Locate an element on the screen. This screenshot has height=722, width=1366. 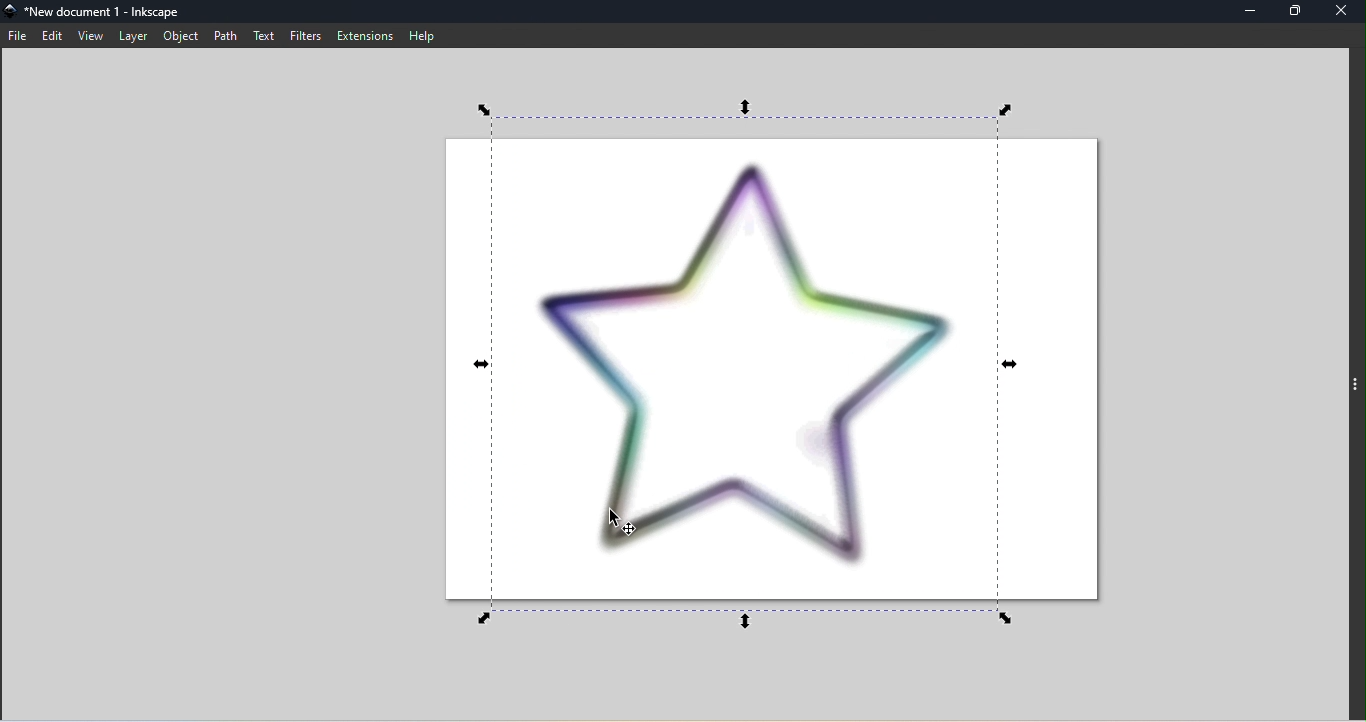
File name is located at coordinates (96, 12).